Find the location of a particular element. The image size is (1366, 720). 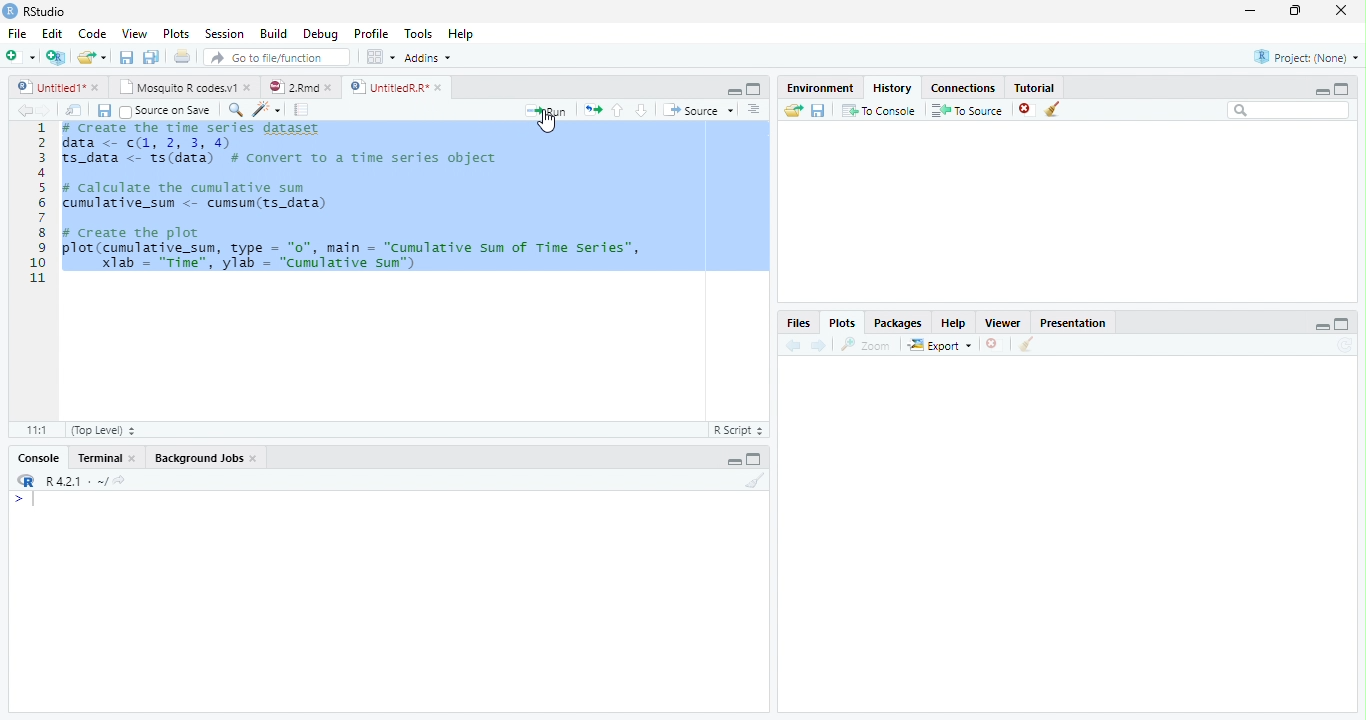

Save all is located at coordinates (150, 58).